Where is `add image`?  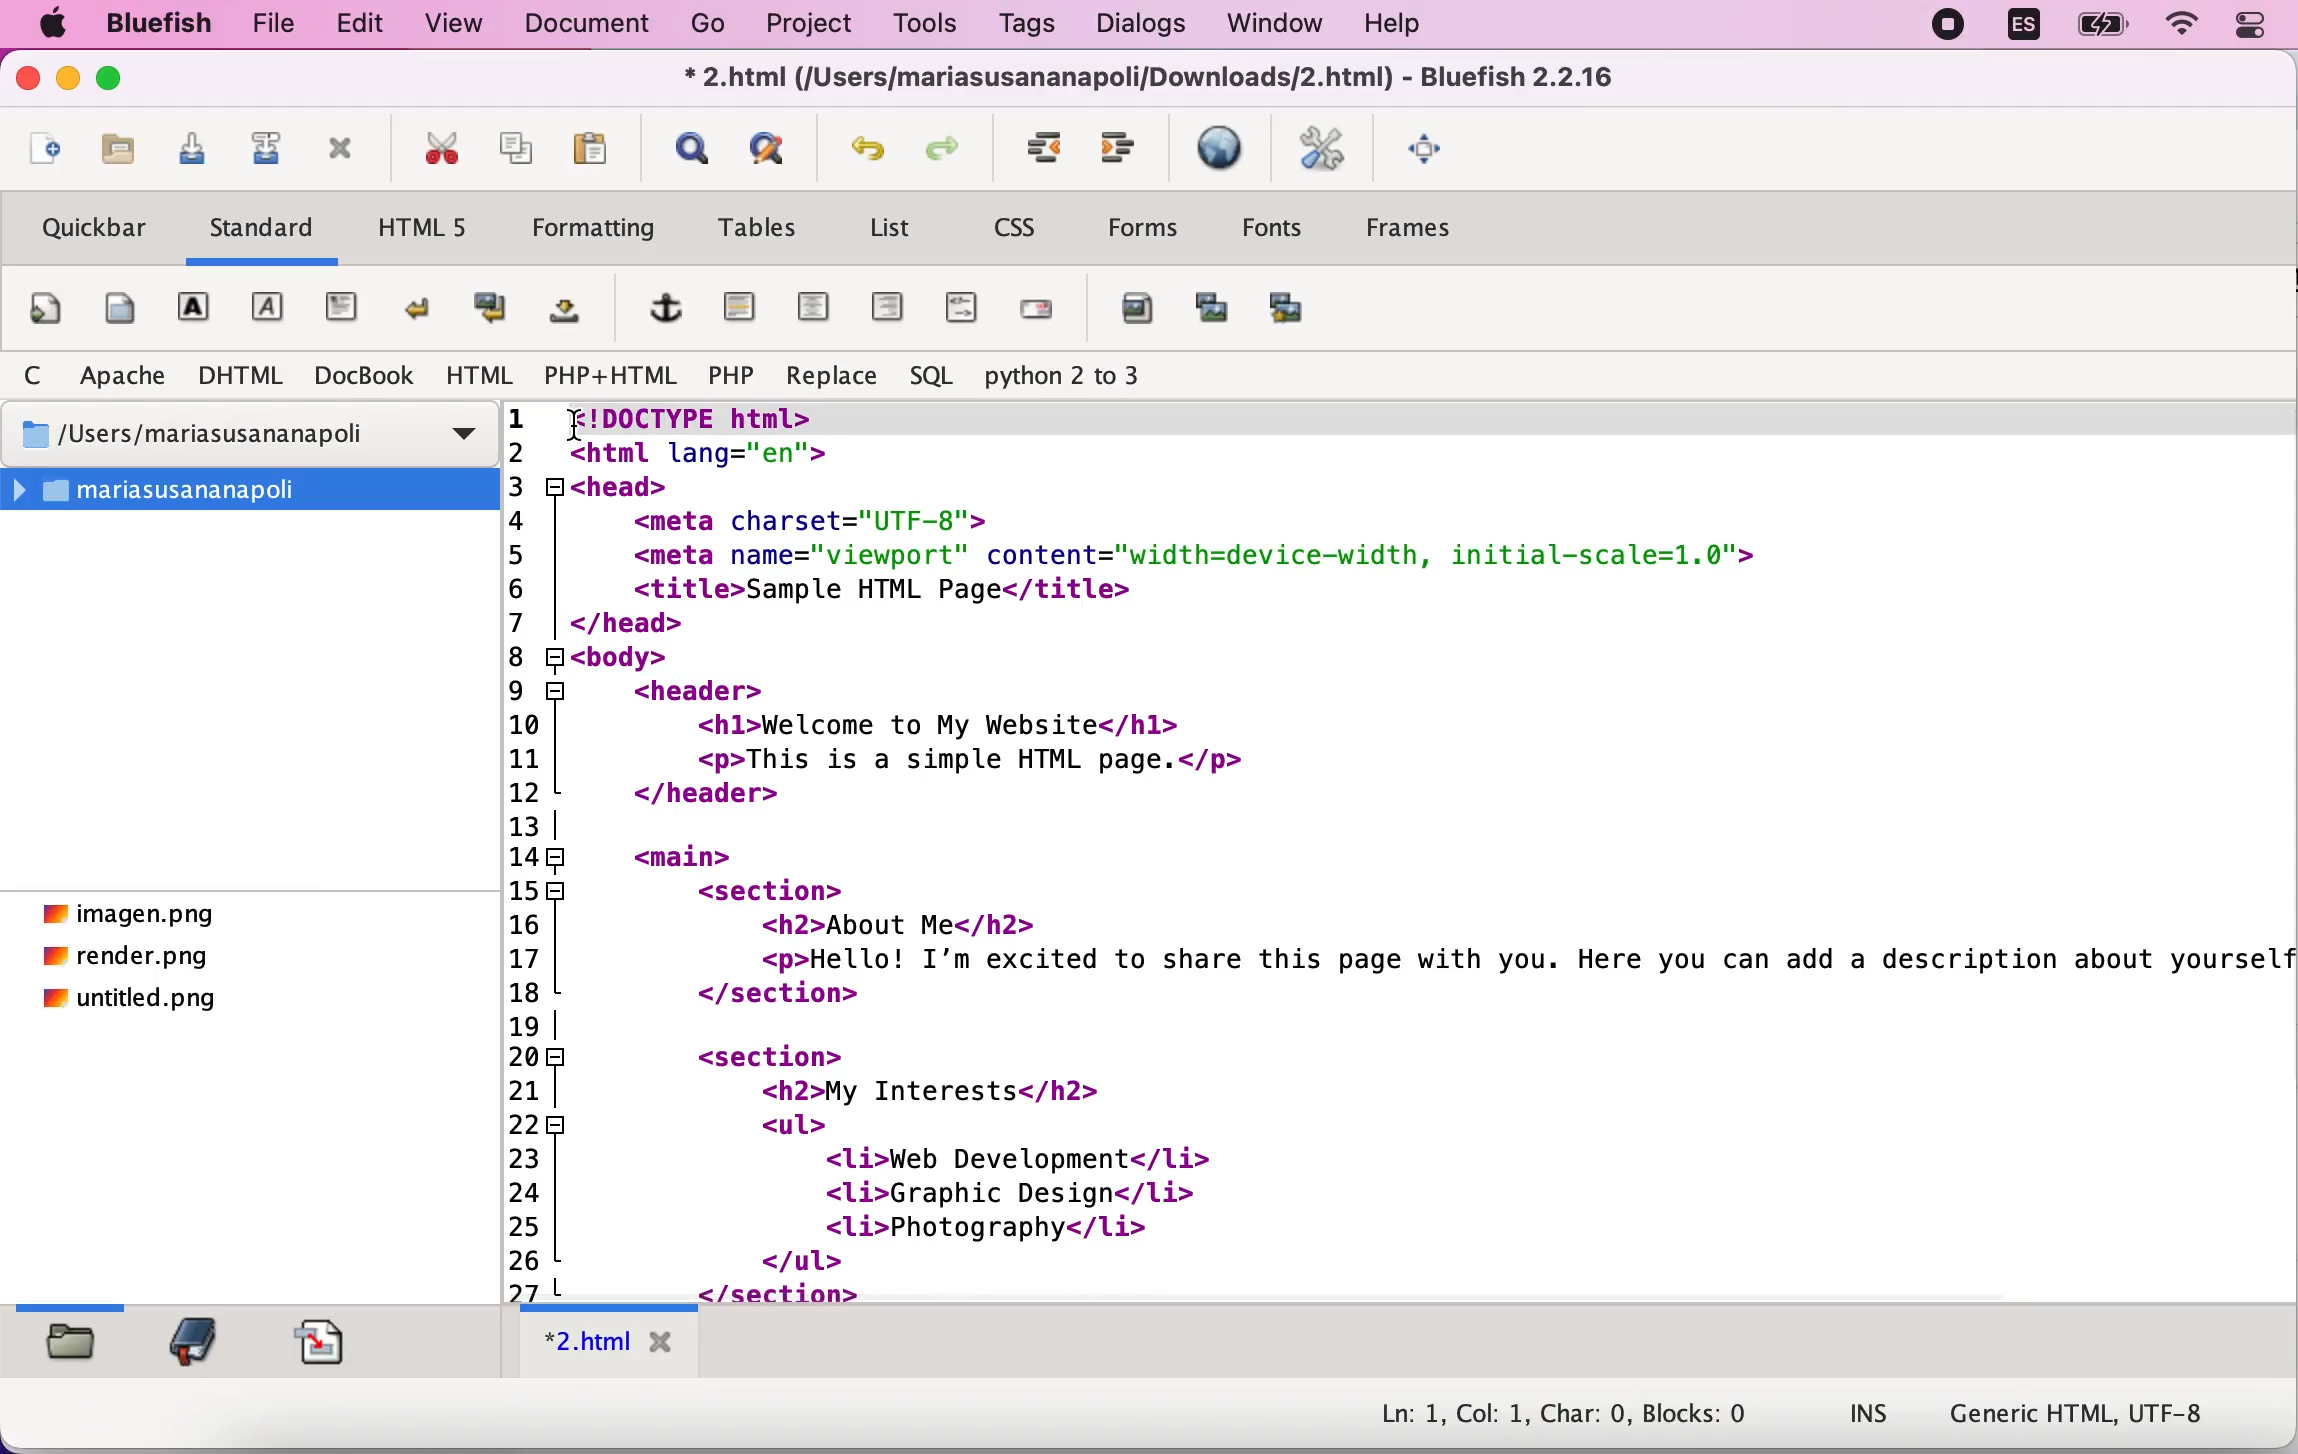 add image is located at coordinates (1138, 318).